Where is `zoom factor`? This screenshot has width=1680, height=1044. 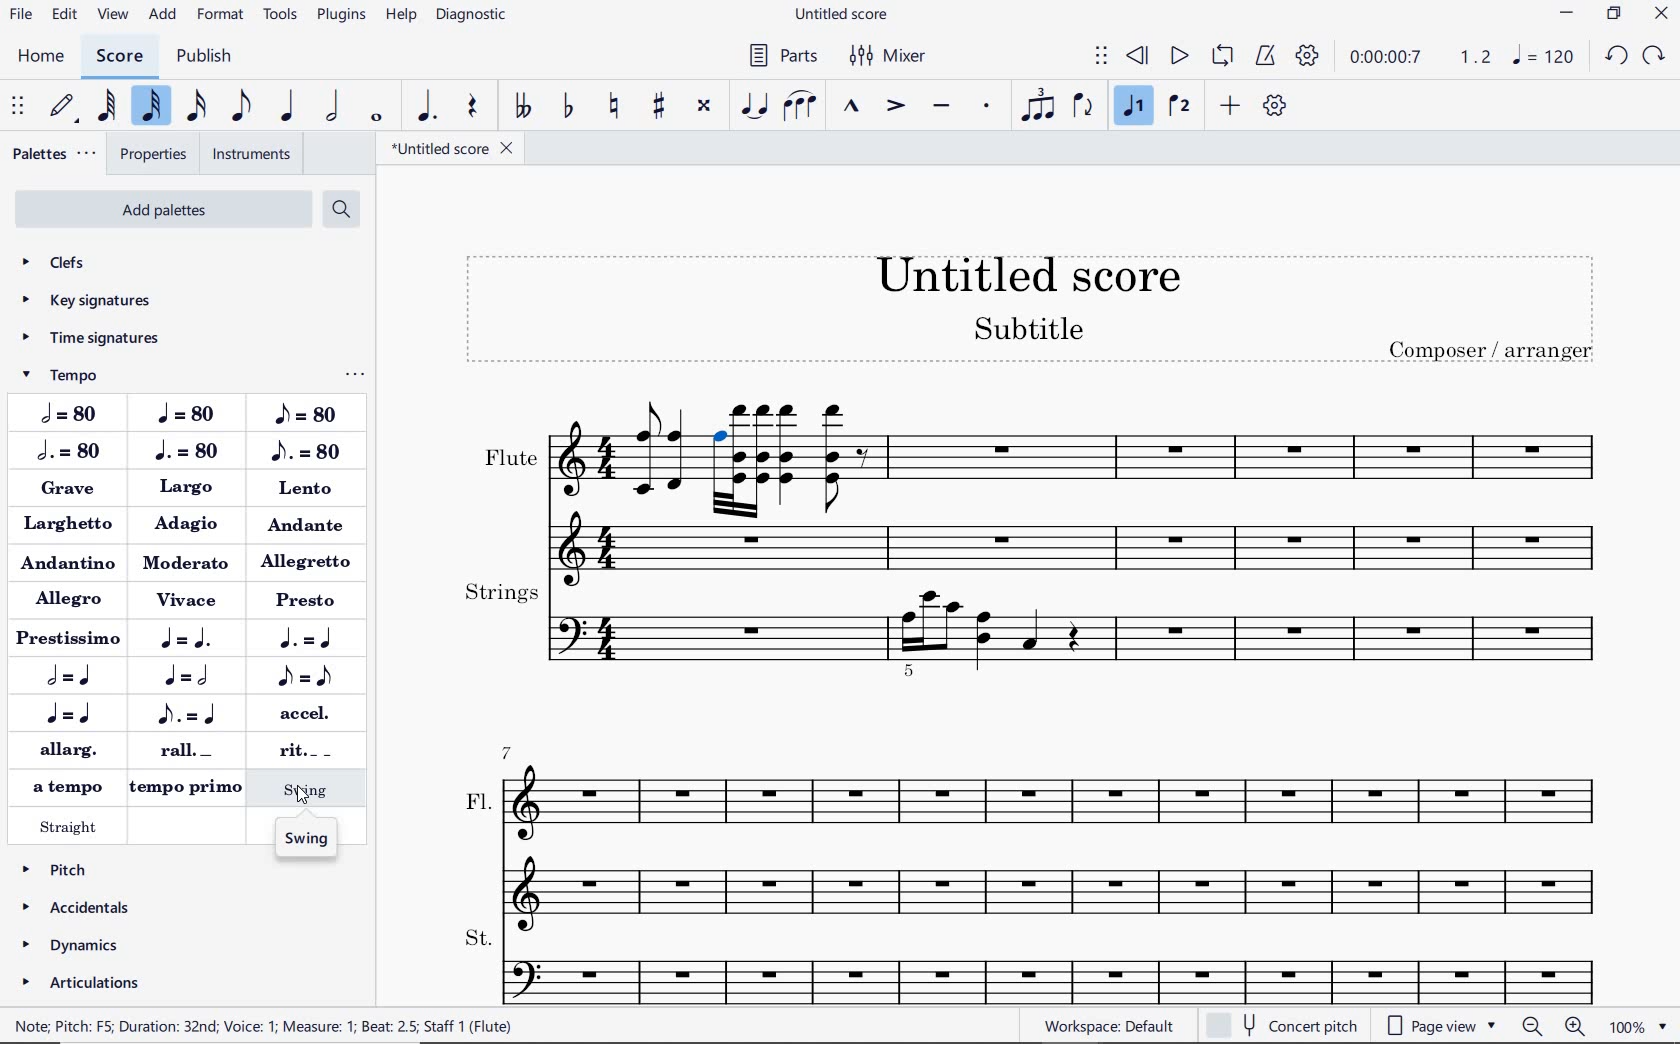 zoom factor is located at coordinates (1639, 1025).